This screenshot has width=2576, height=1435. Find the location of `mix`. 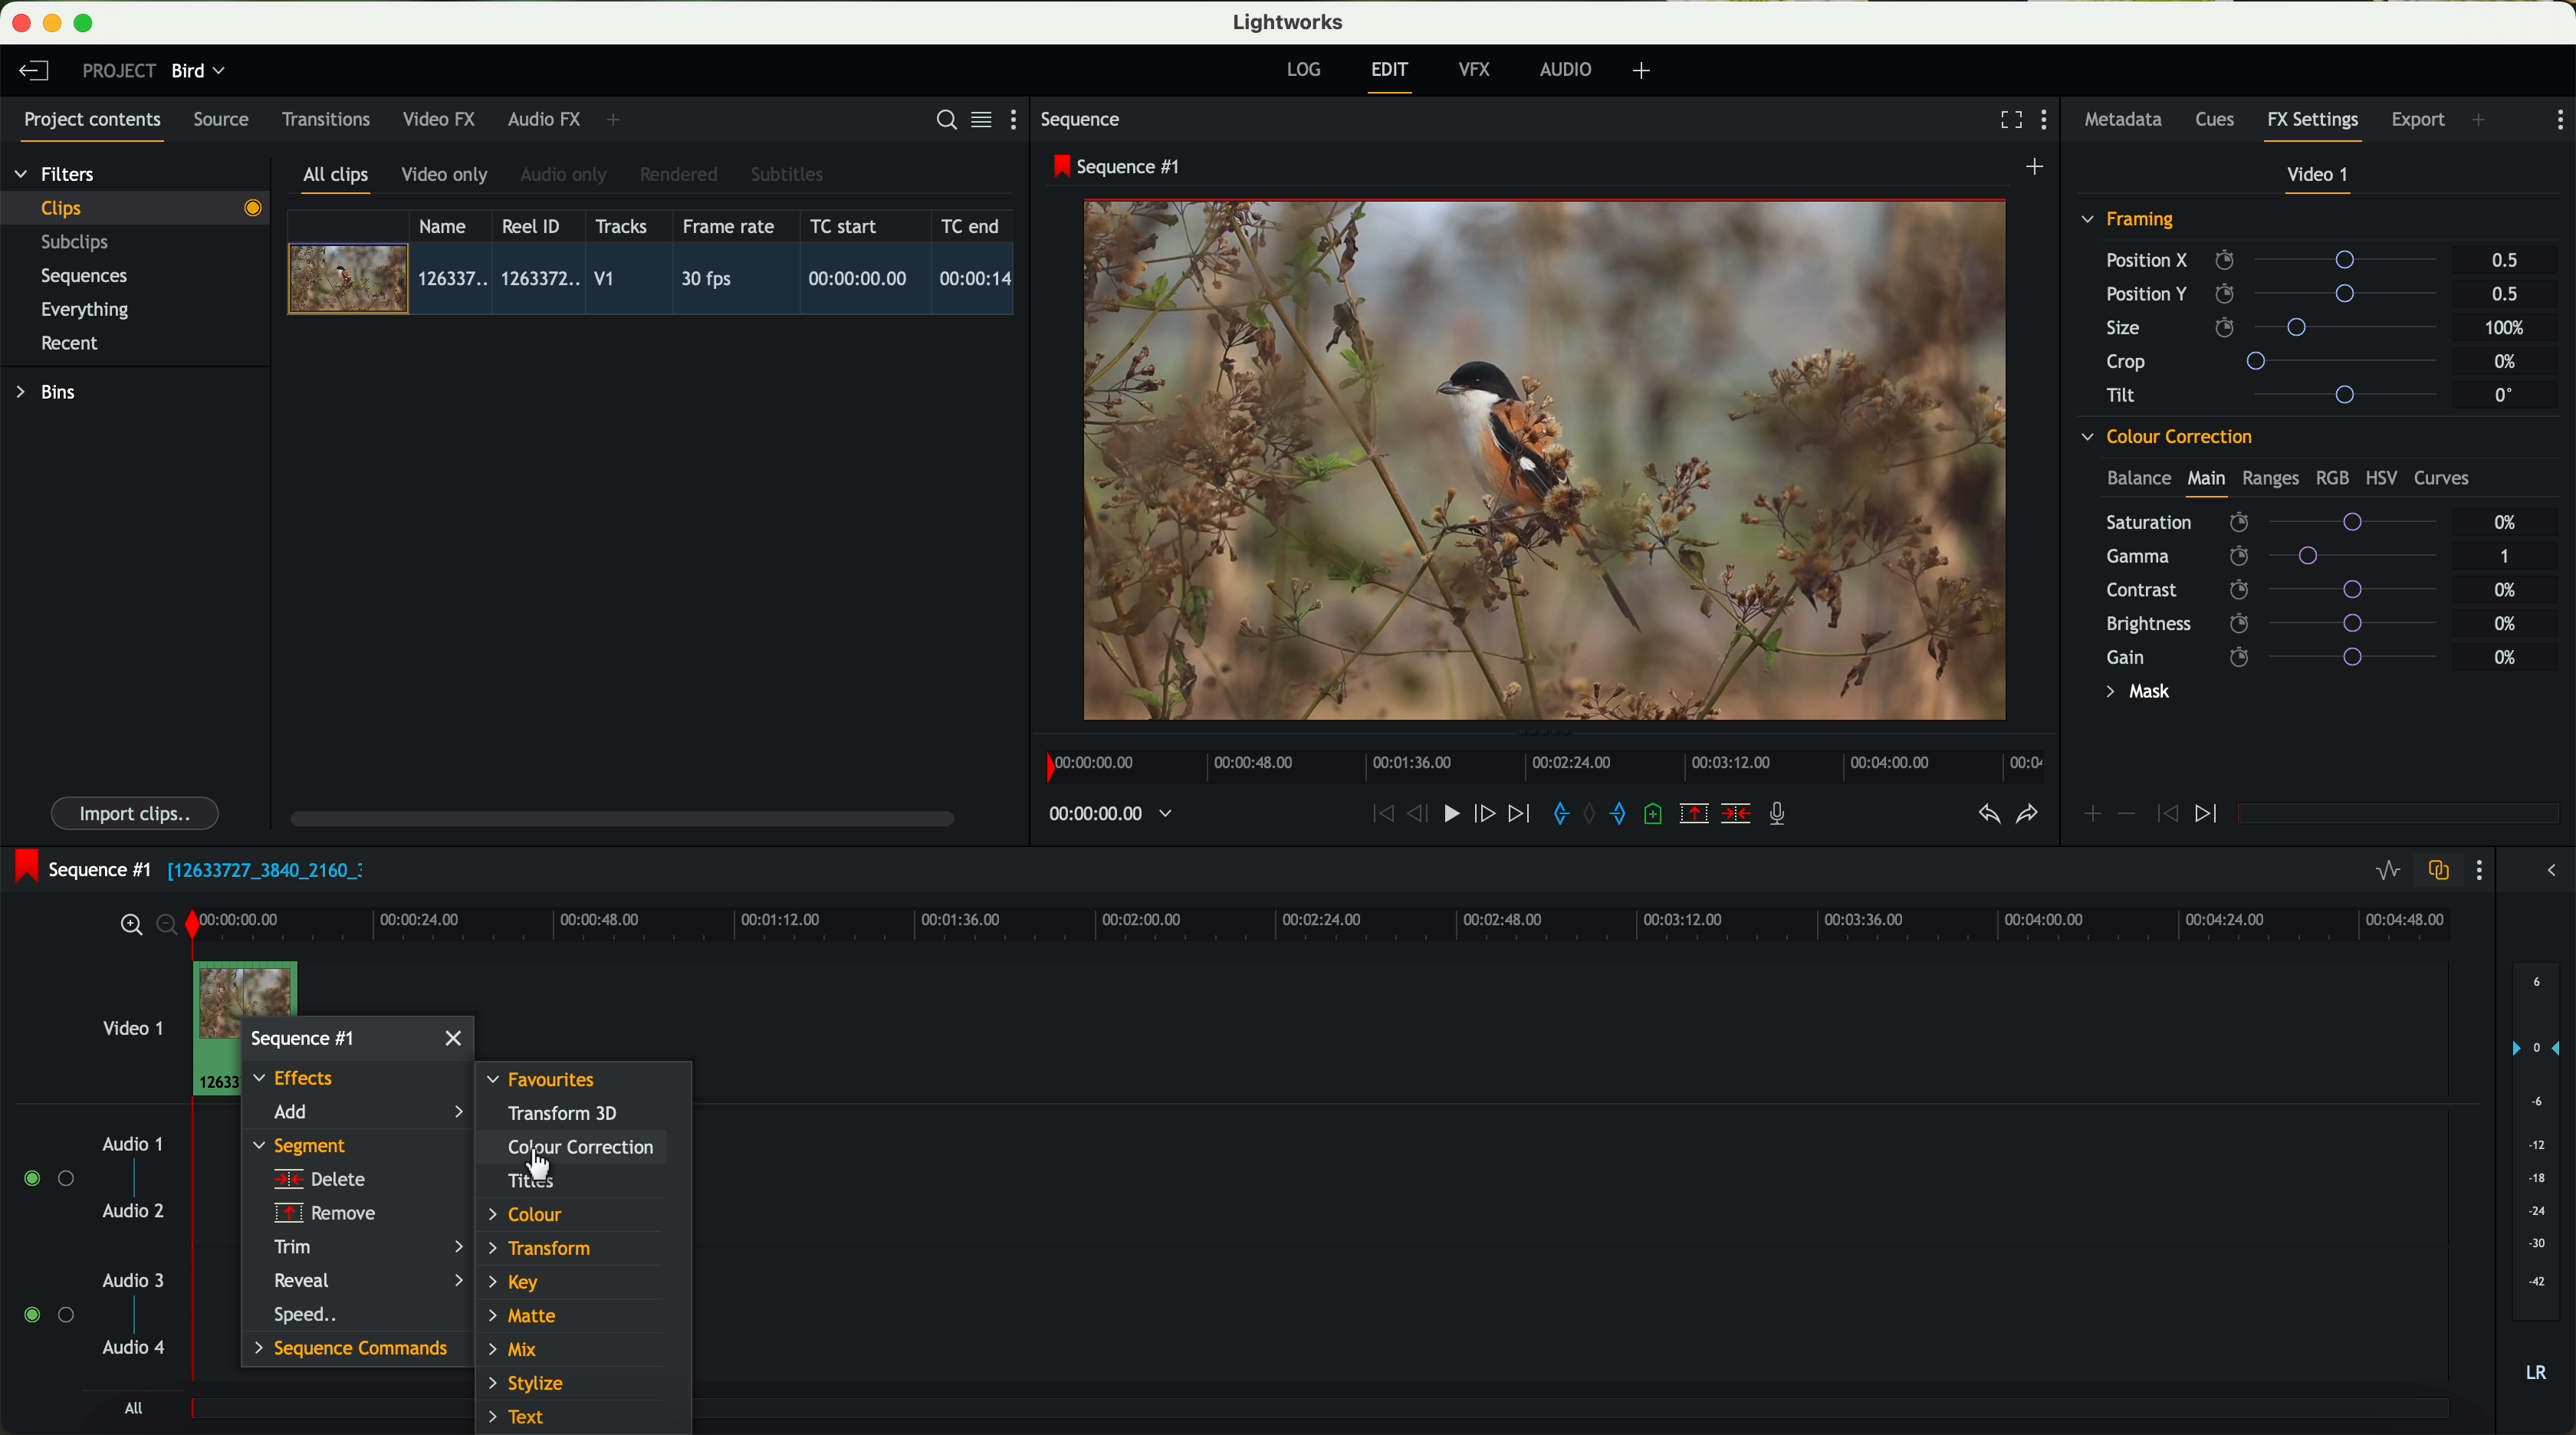

mix is located at coordinates (516, 1350).